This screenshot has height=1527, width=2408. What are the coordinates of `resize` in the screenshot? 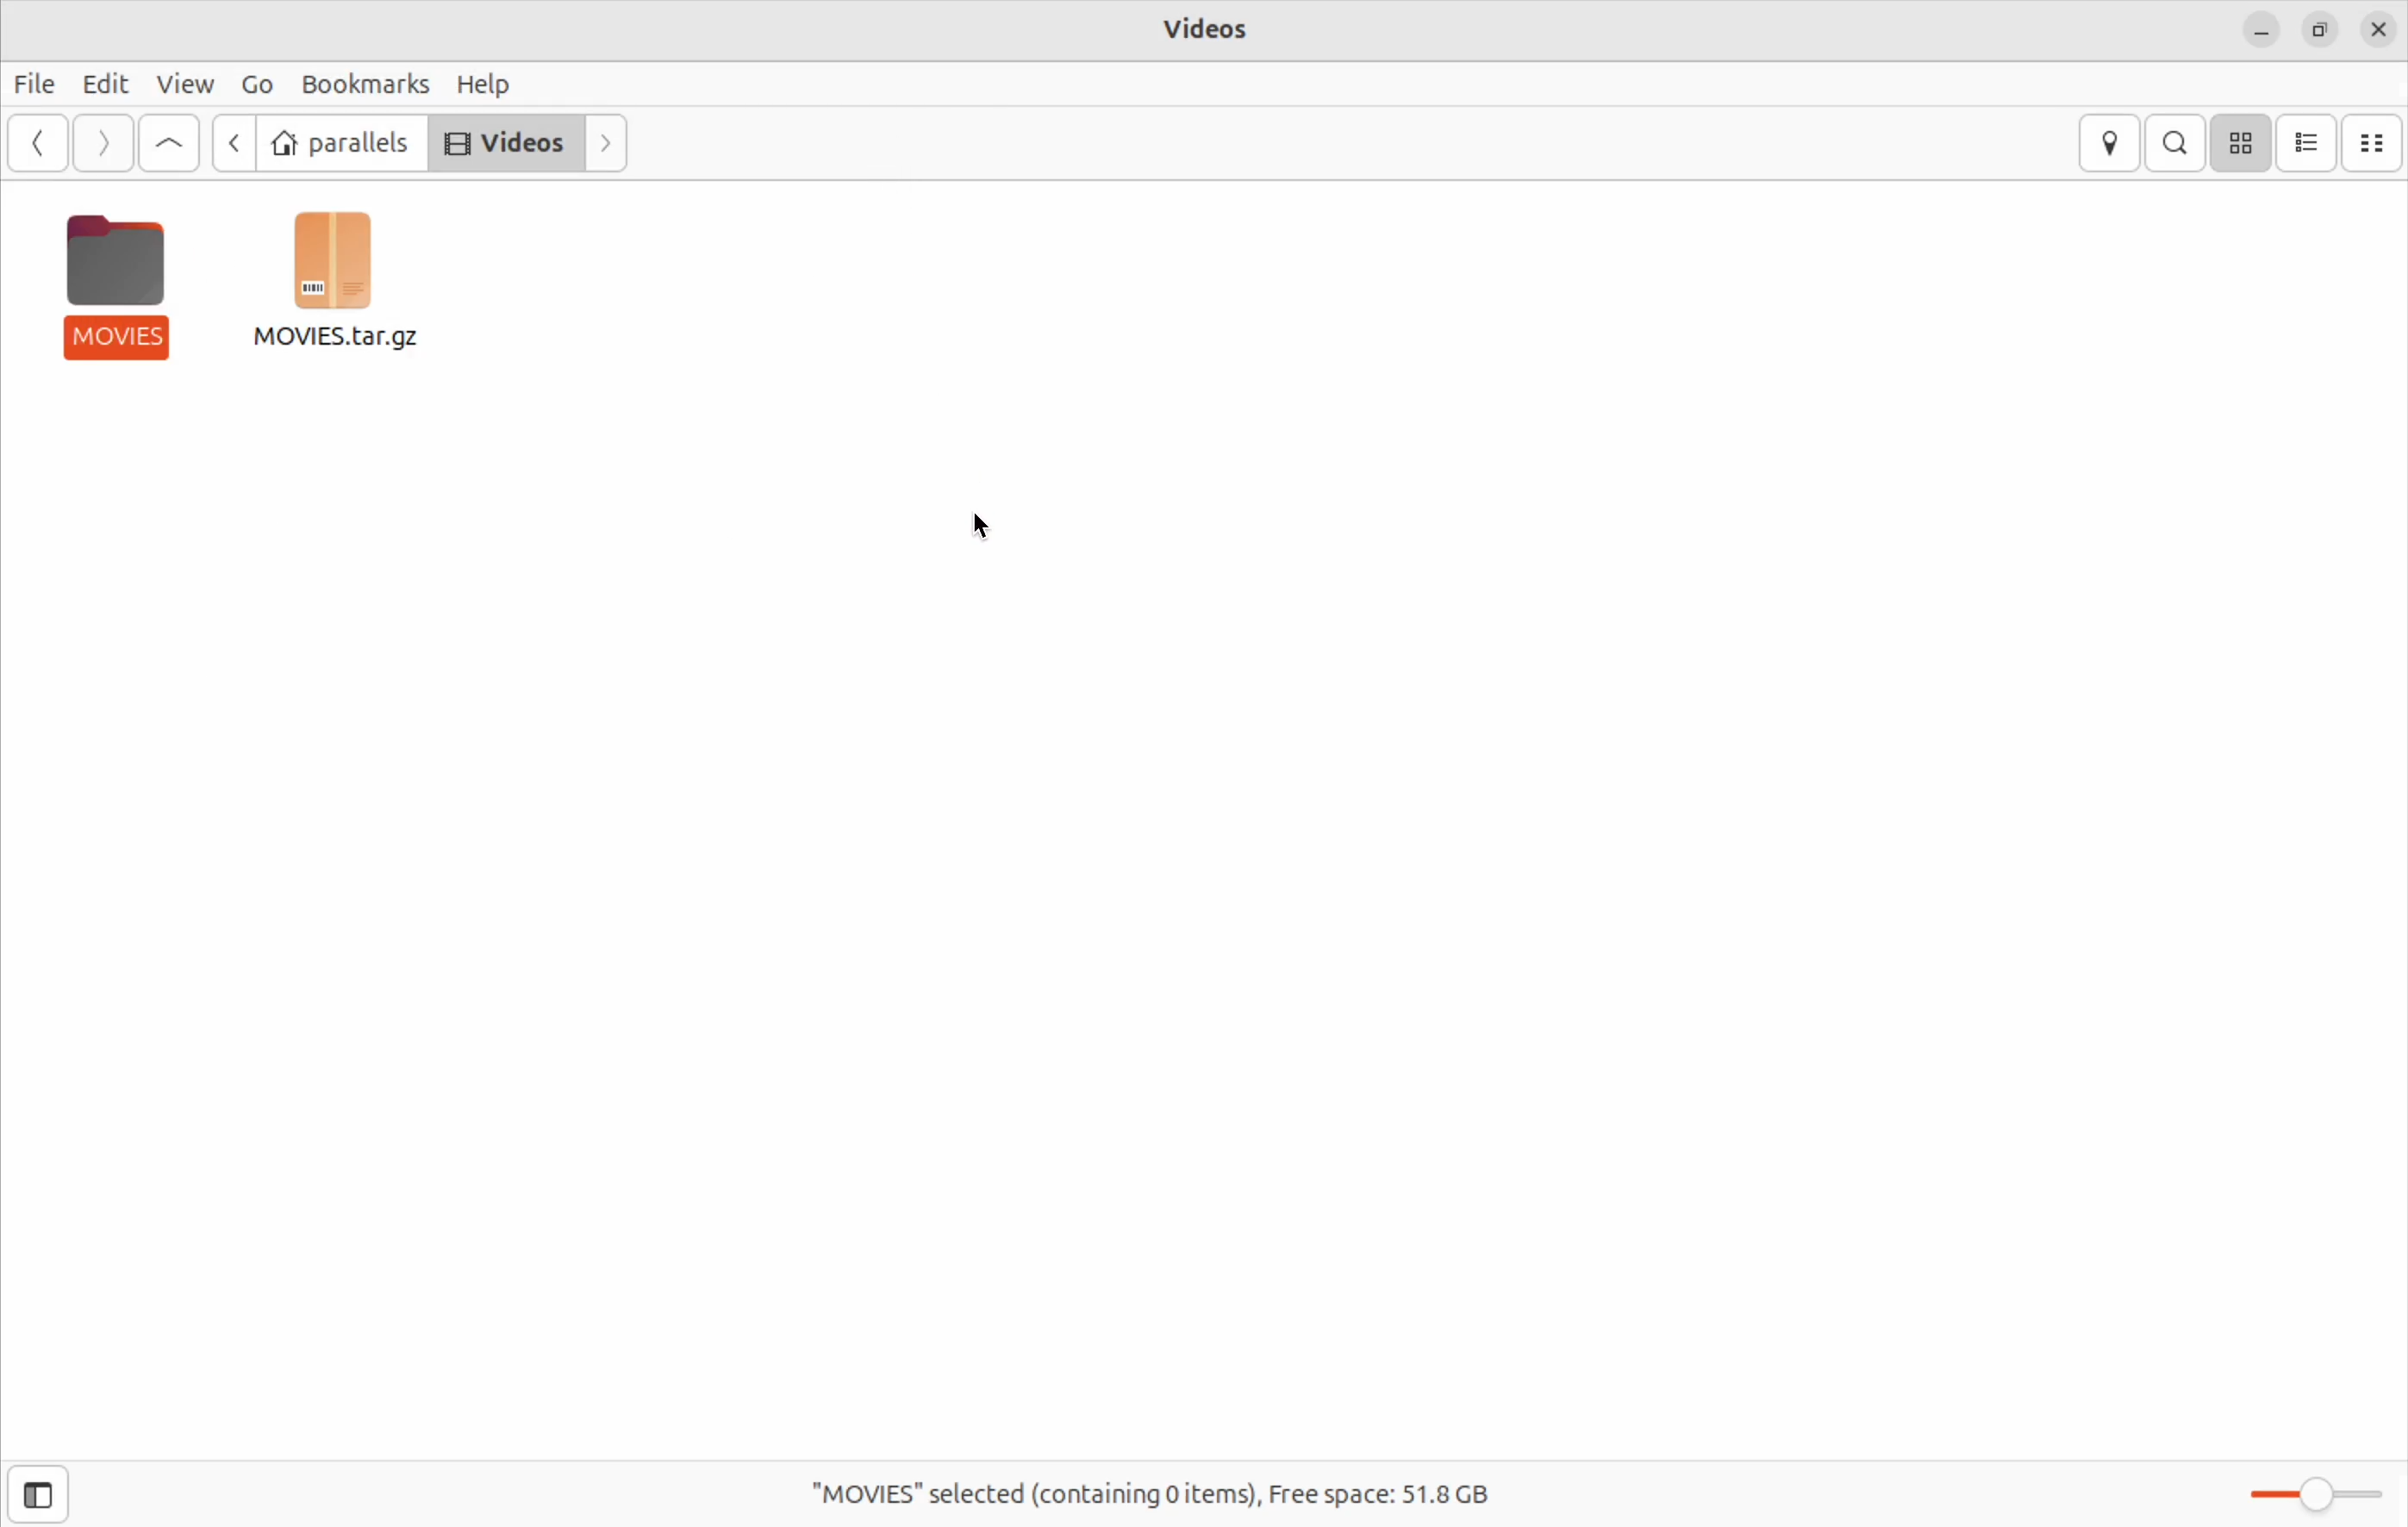 It's located at (2318, 28).